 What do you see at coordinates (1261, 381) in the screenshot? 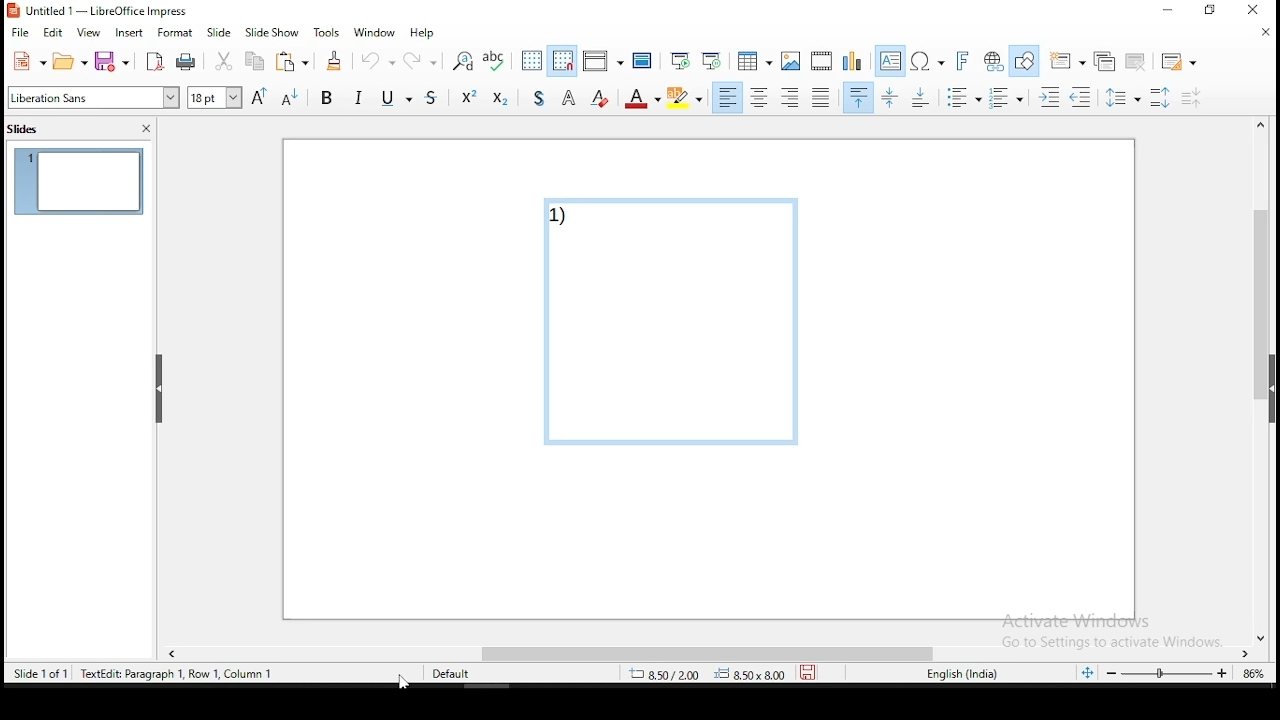
I see `scroll bar` at bounding box center [1261, 381].